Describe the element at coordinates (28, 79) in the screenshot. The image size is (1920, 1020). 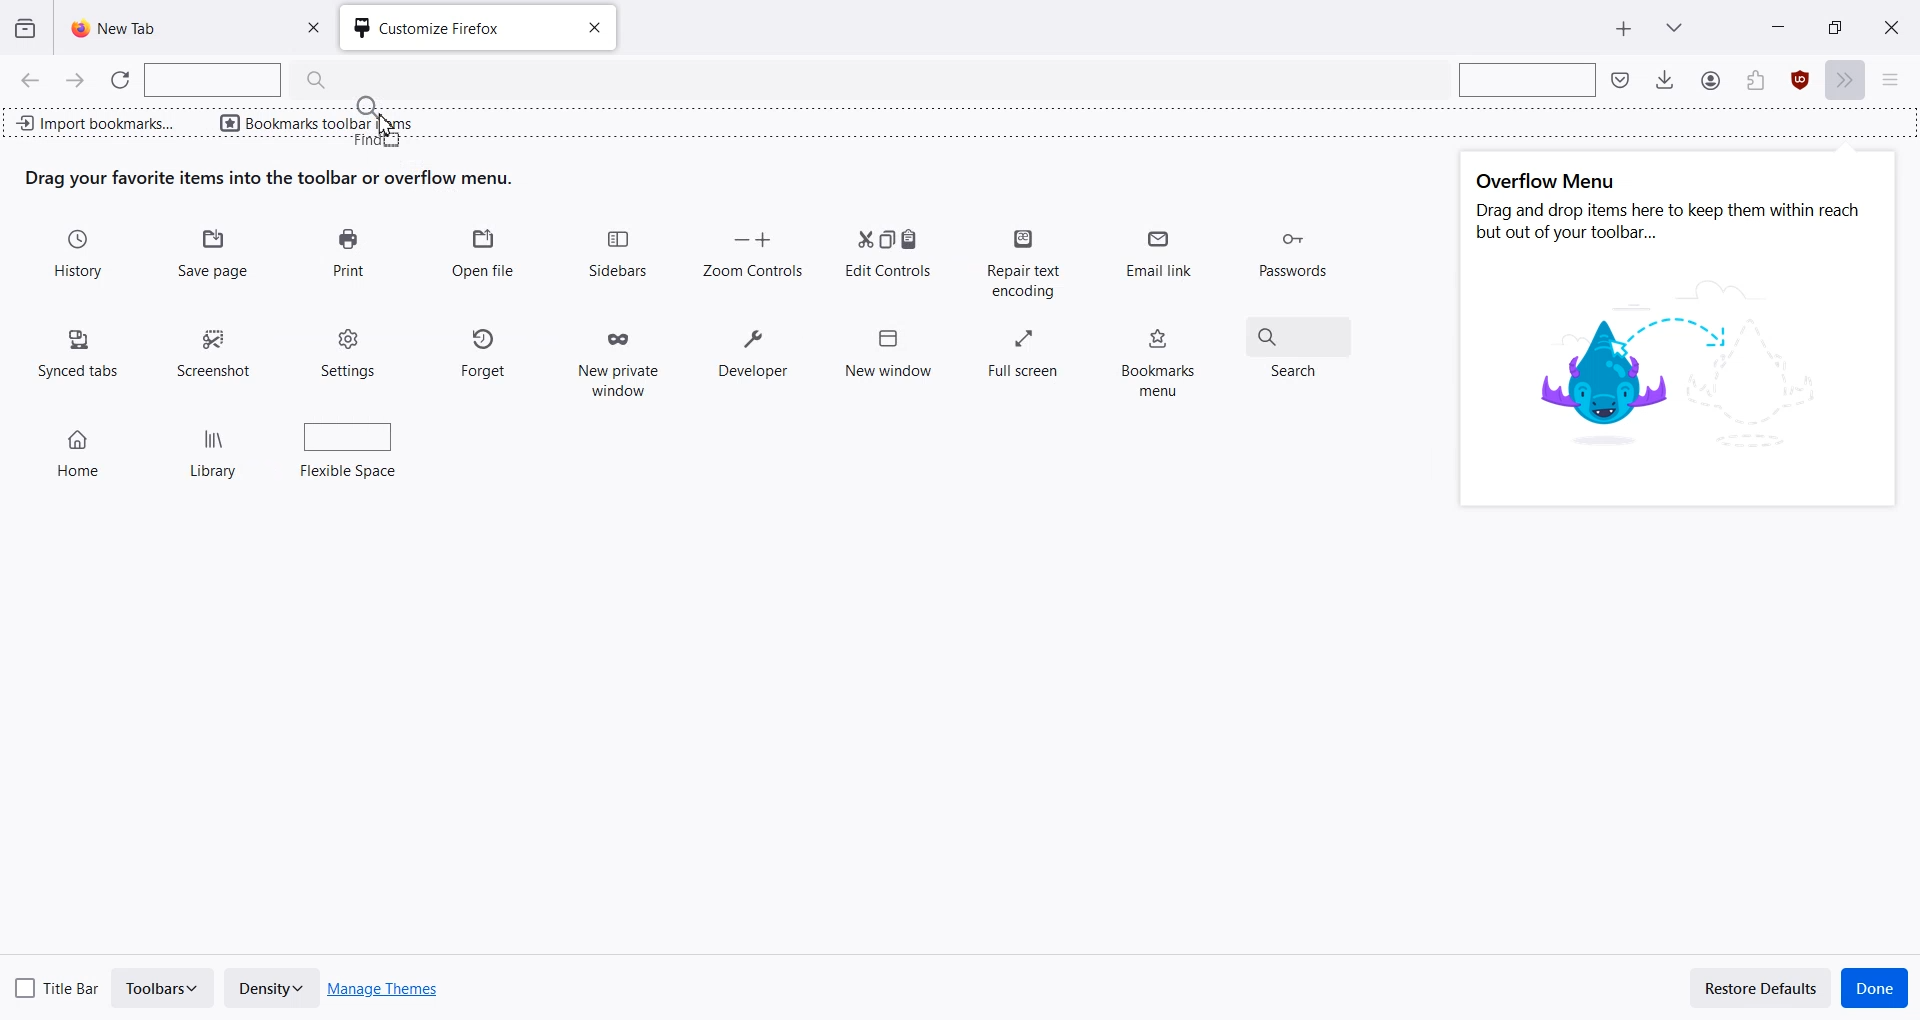
I see `Go Back one page ` at that location.